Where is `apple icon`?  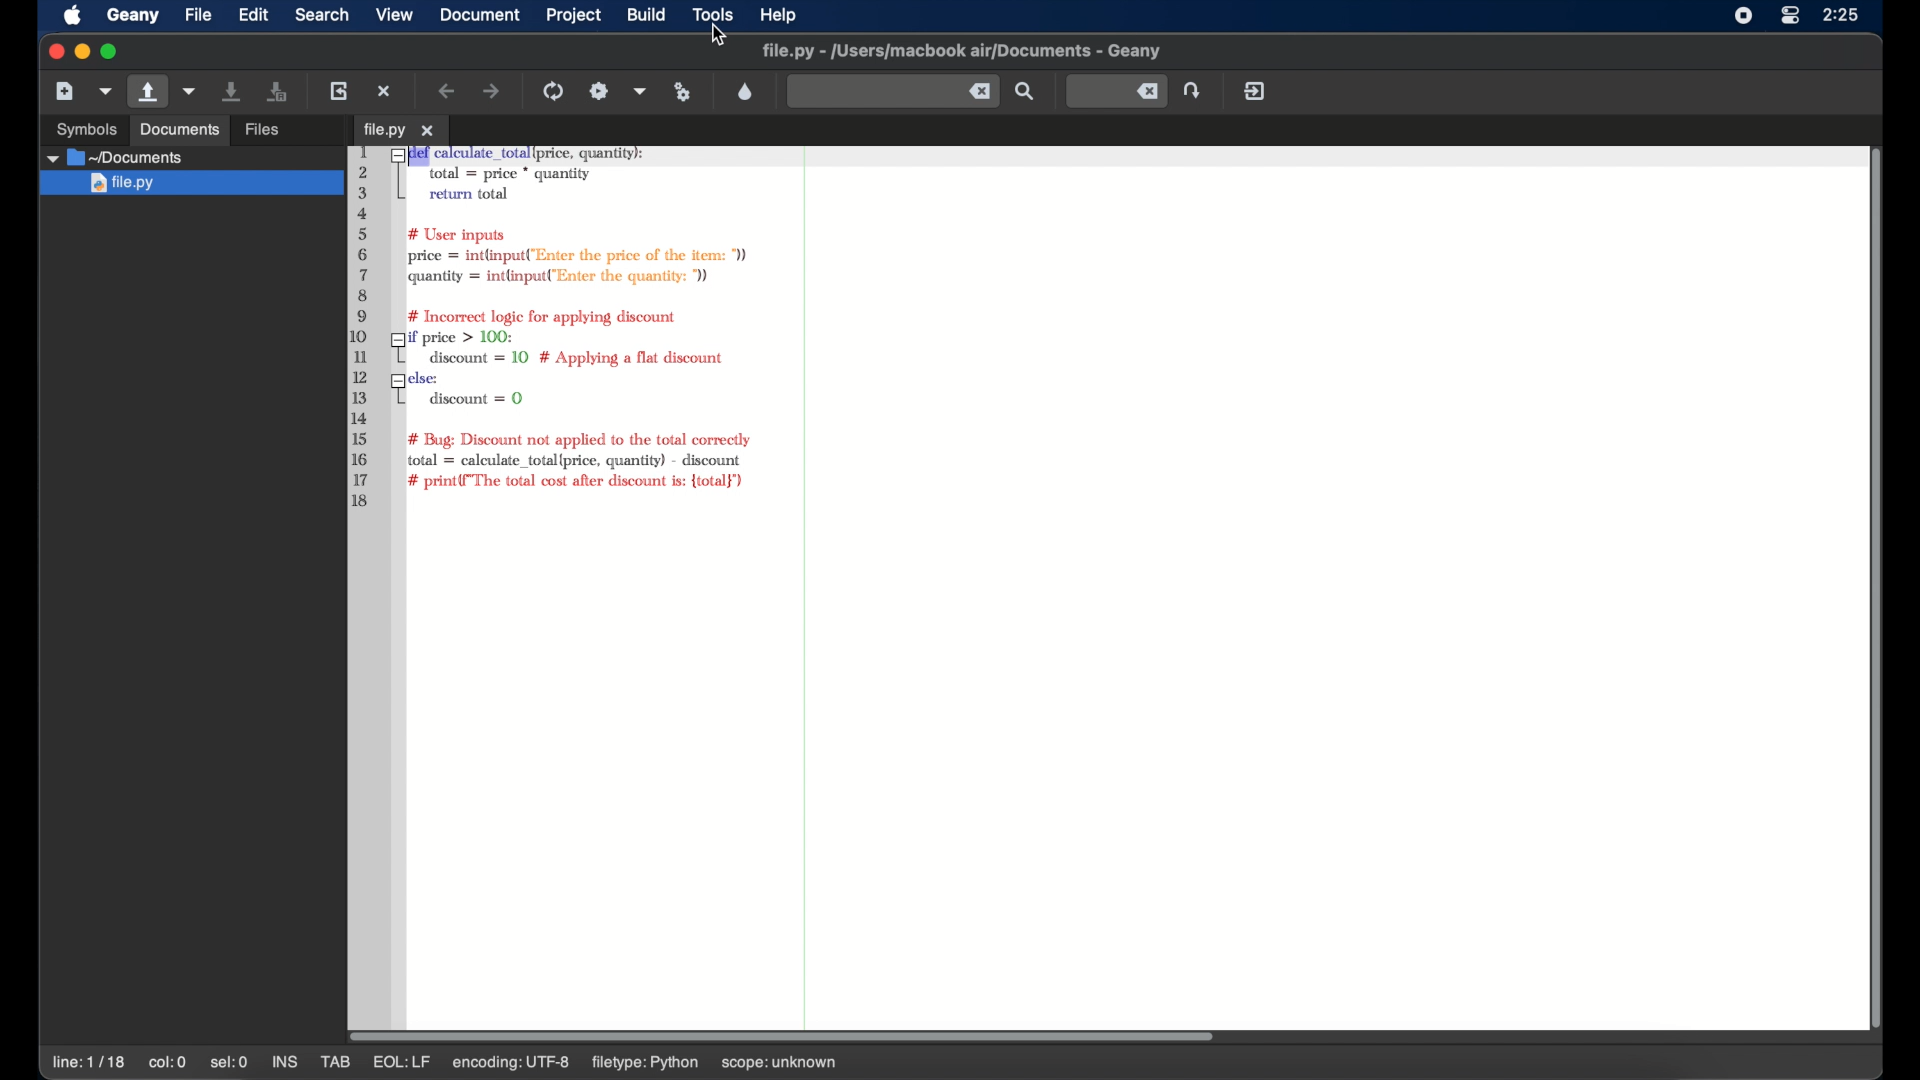
apple icon is located at coordinates (73, 16).